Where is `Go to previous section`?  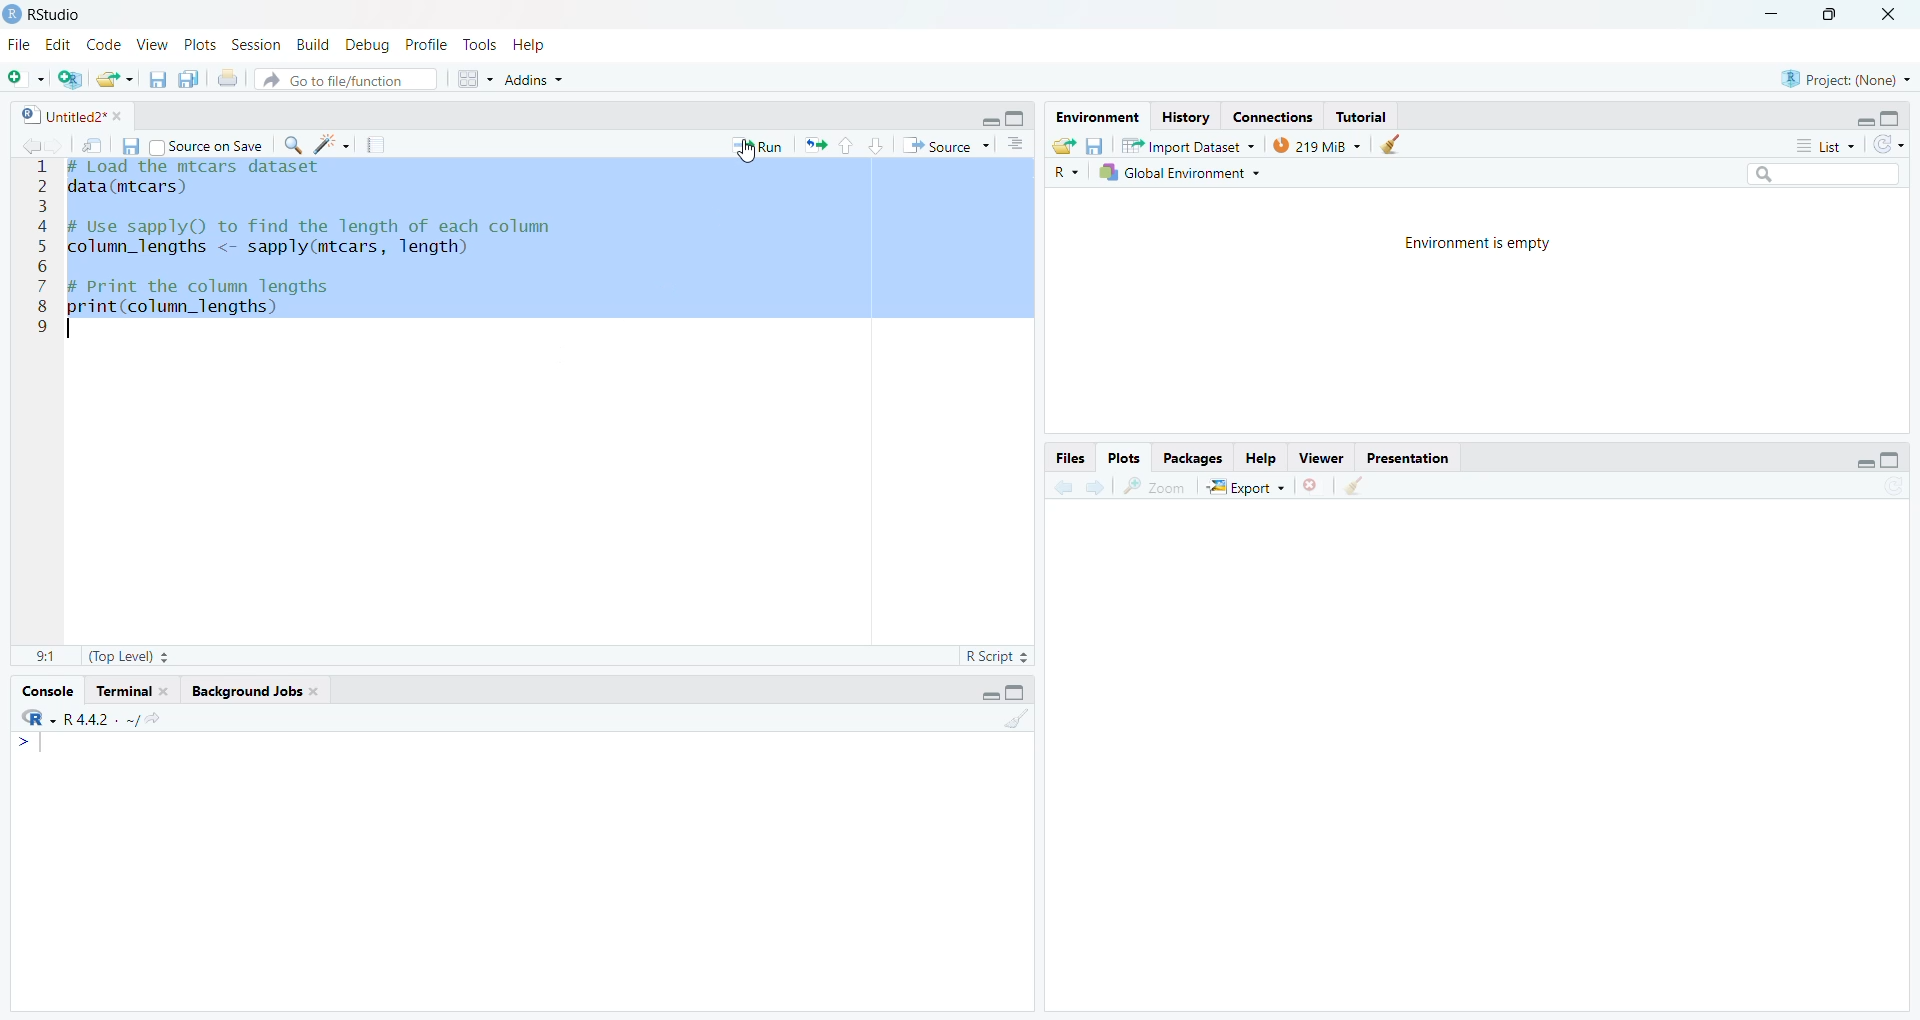 Go to previous section is located at coordinates (845, 145).